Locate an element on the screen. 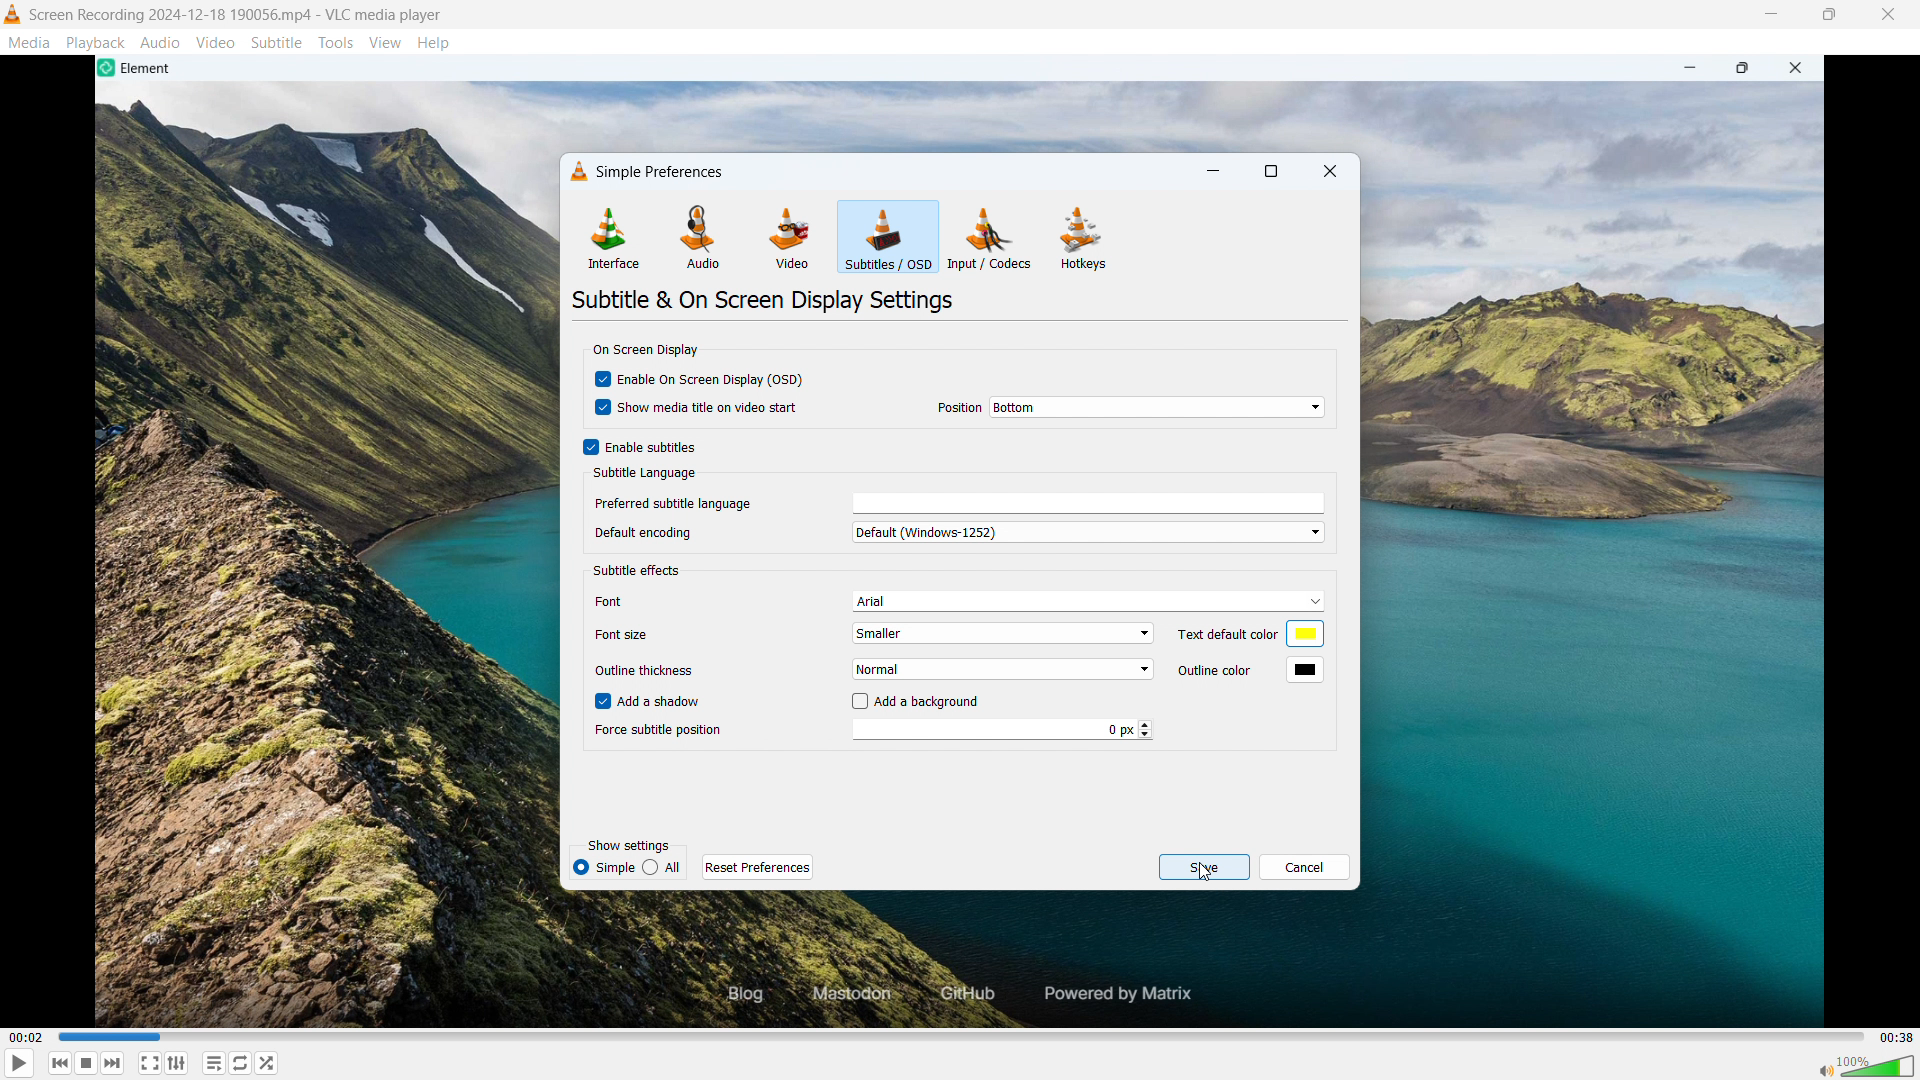 The width and height of the screenshot is (1920, 1080). Default encoding  is located at coordinates (1089, 531).